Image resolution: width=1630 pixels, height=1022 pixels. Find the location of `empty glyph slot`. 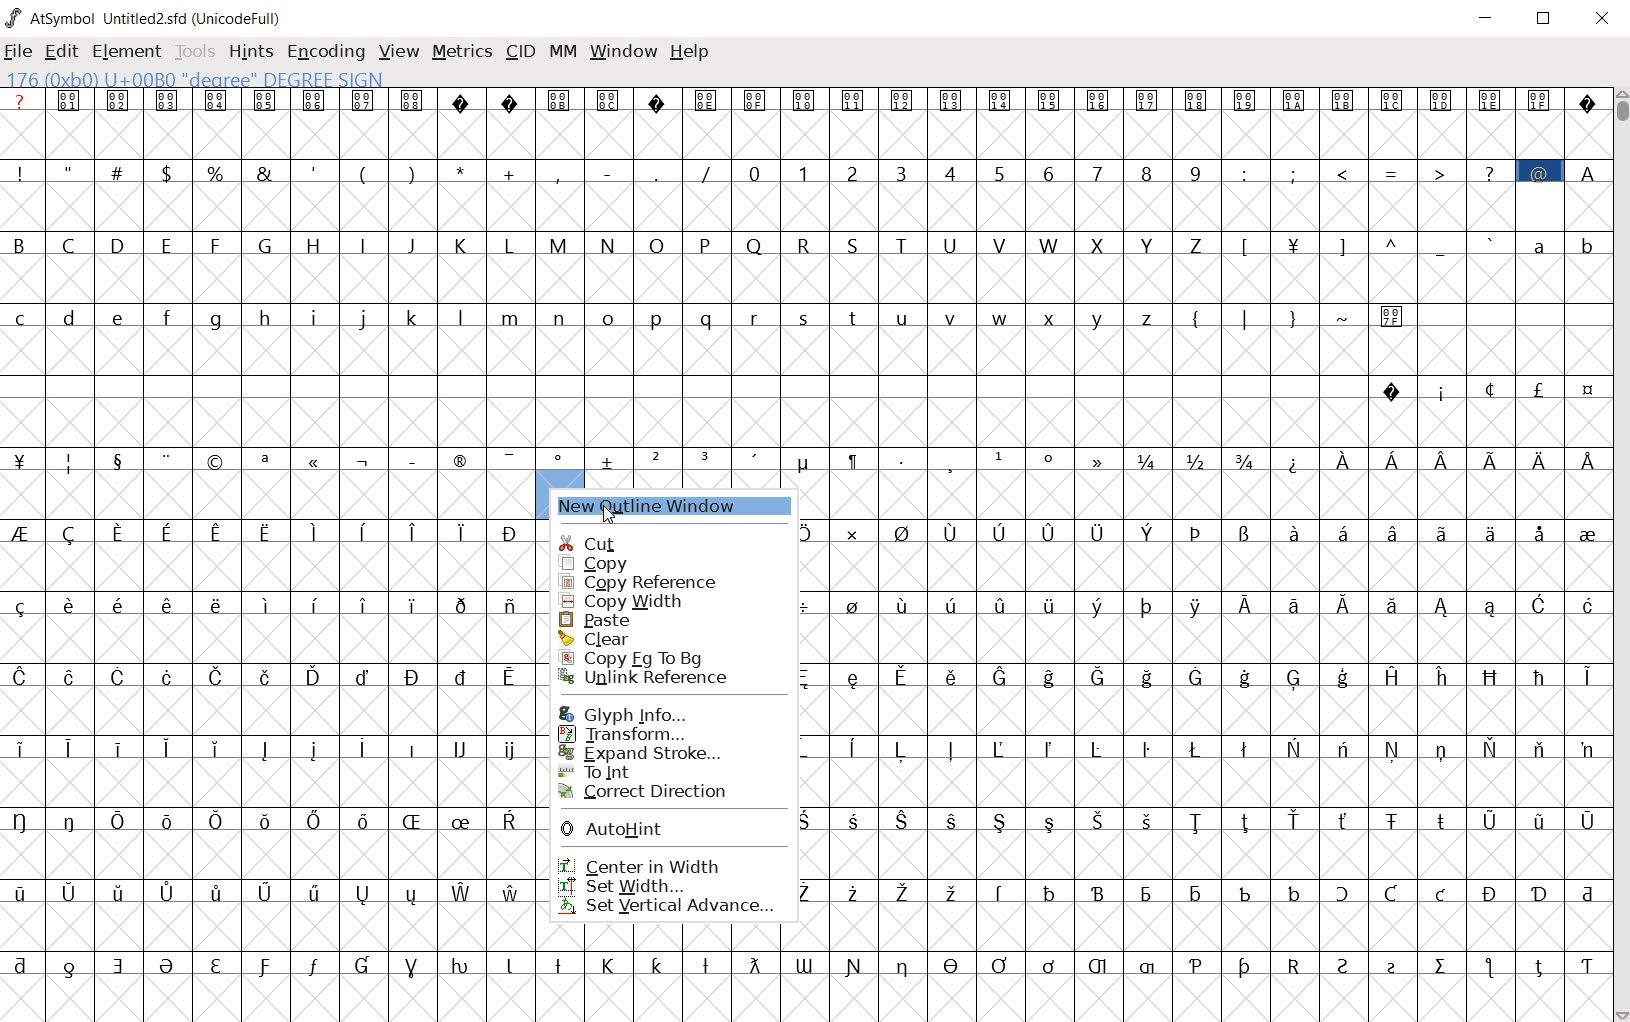

empty glyph slot is located at coordinates (269, 926).